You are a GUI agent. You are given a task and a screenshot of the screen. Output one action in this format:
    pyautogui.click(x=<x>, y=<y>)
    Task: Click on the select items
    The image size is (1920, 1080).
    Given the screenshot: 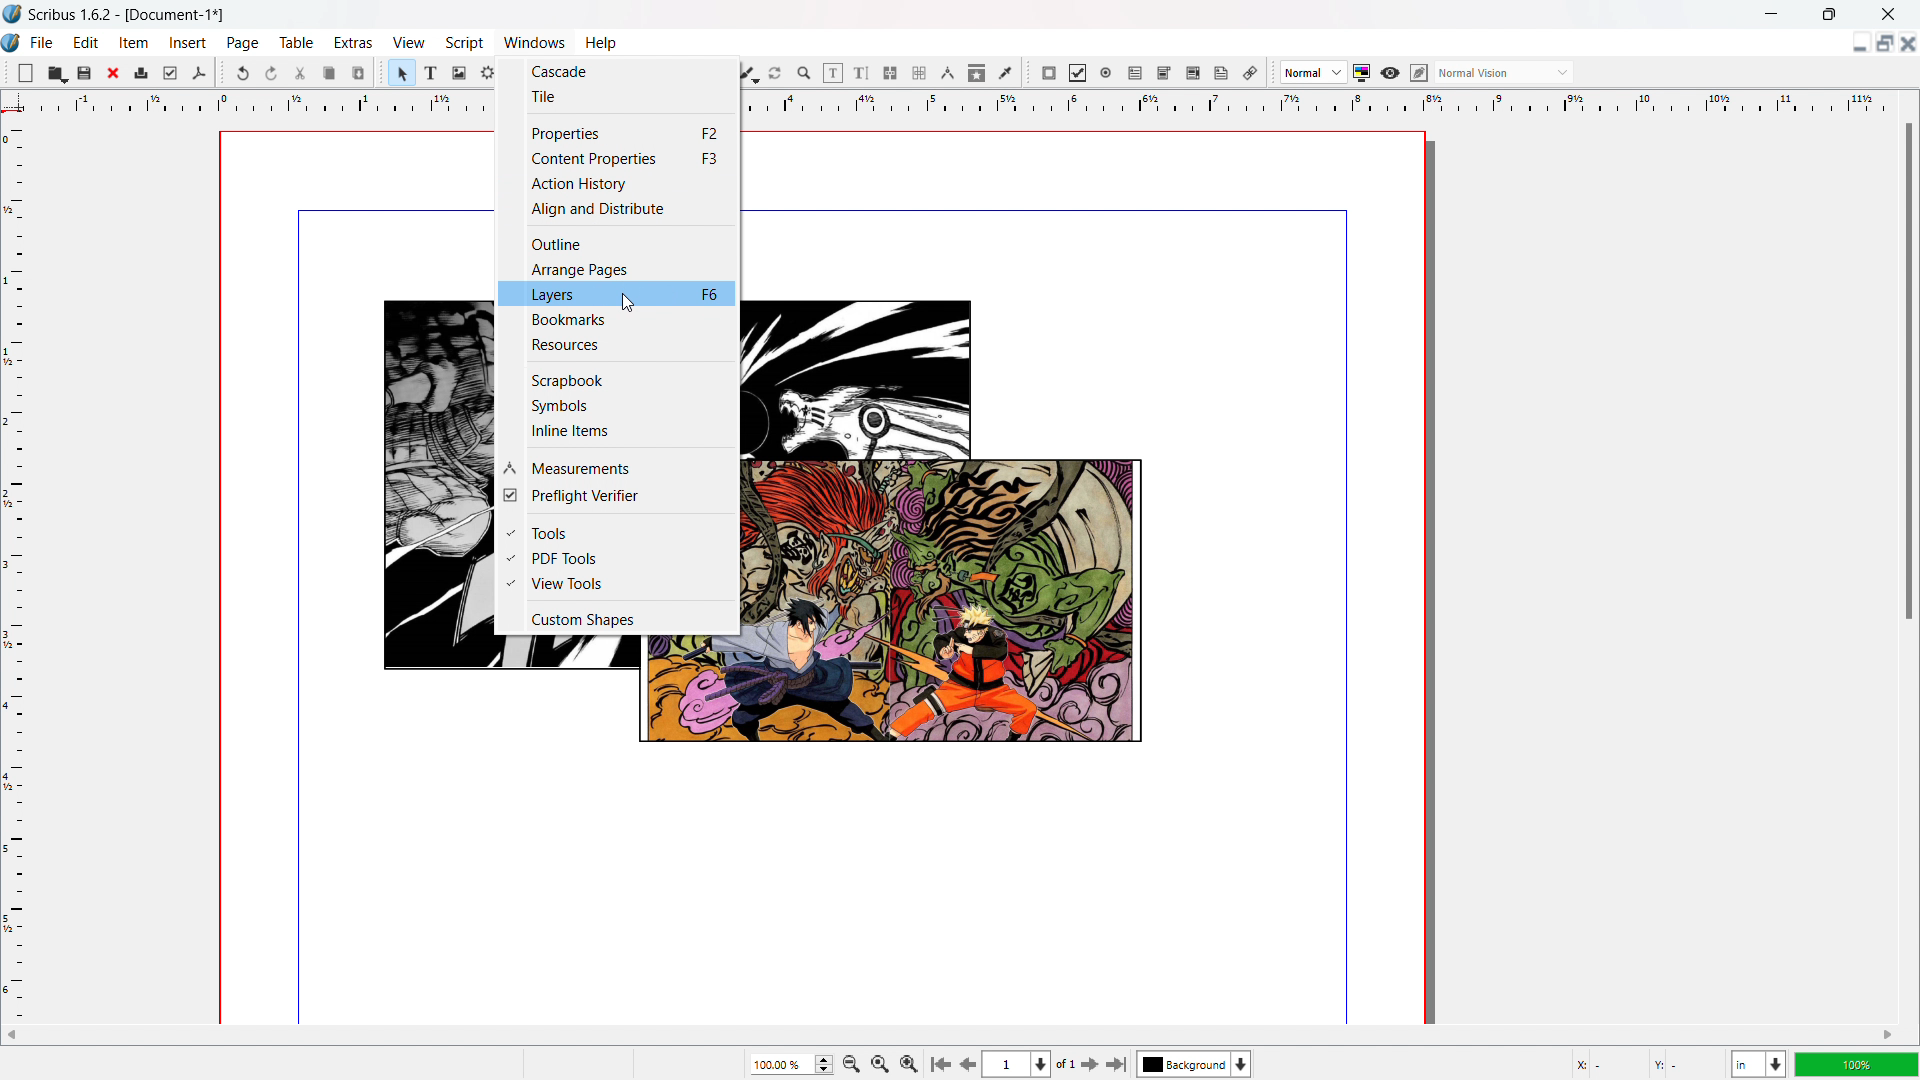 What is the action you would take?
    pyautogui.click(x=403, y=73)
    